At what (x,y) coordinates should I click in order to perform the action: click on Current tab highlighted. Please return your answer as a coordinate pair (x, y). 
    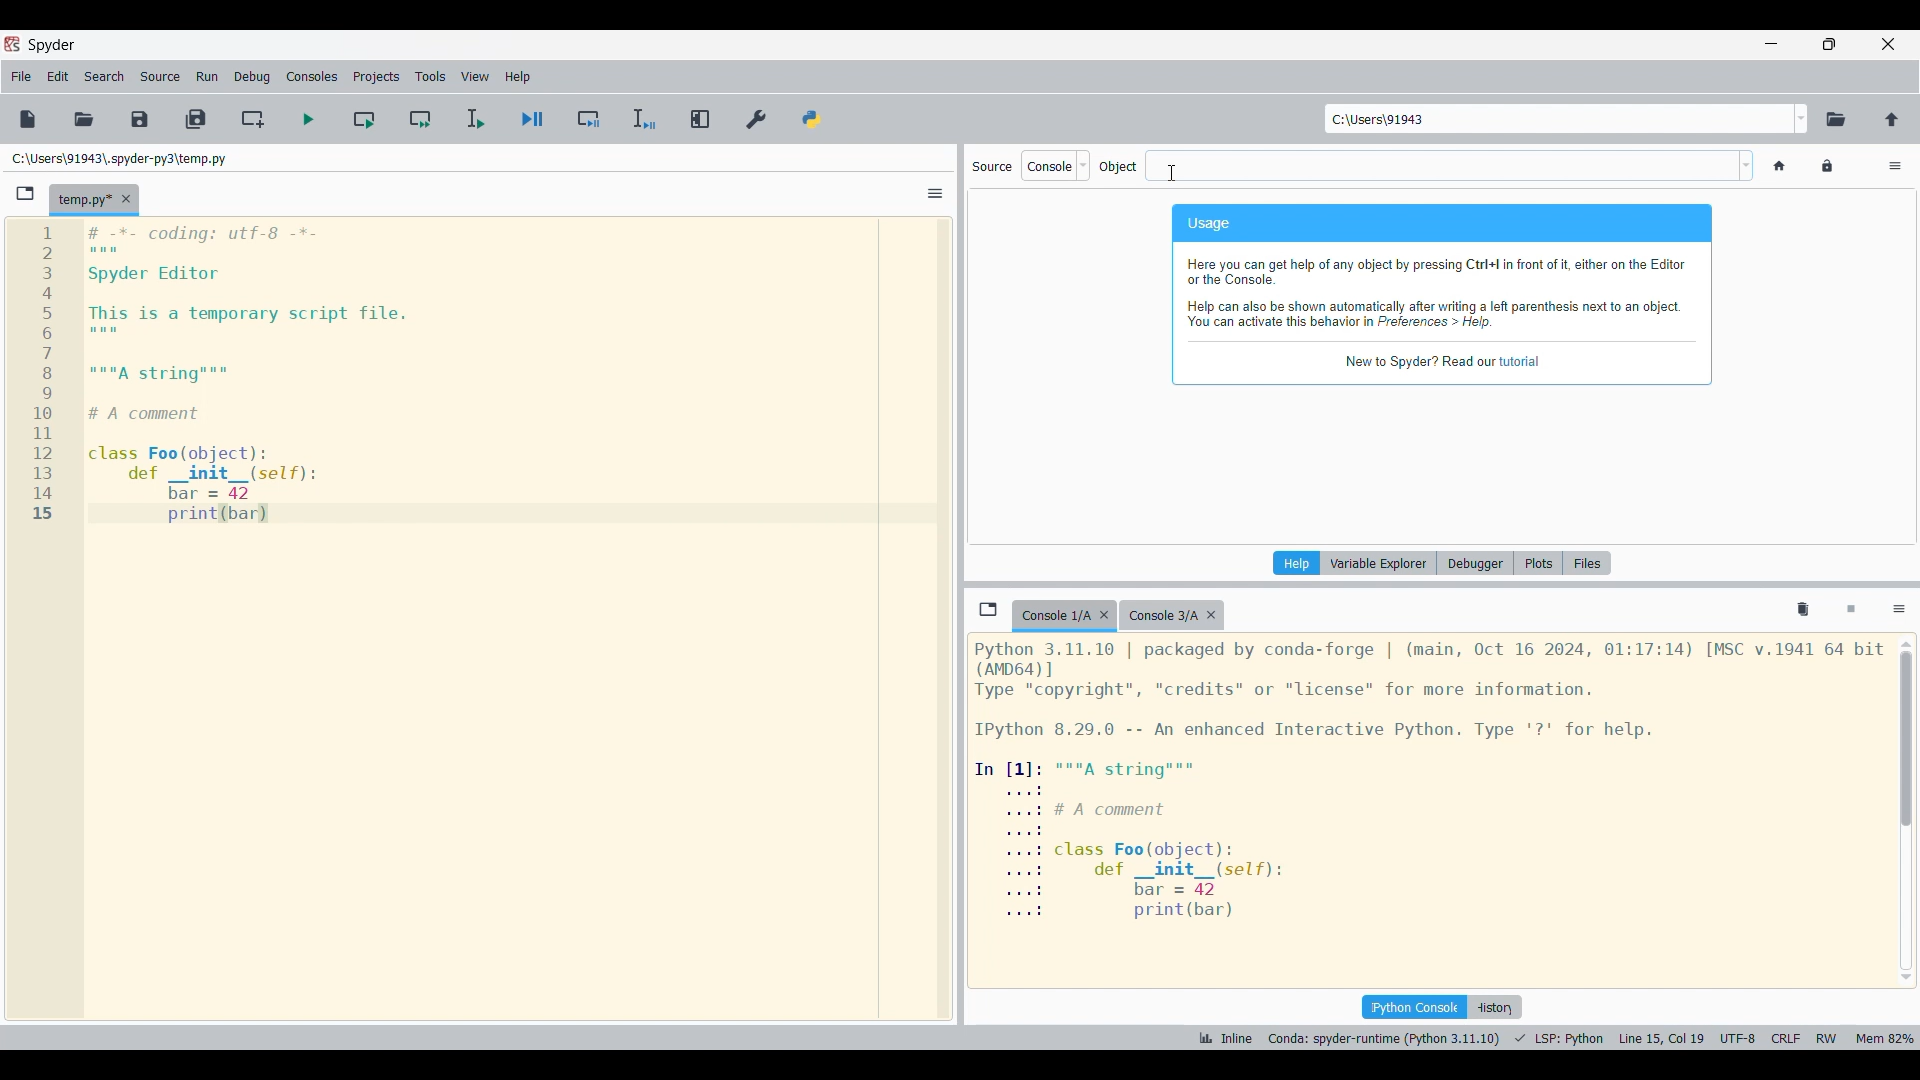
    Looking at the image, I should click on (1053, 616).